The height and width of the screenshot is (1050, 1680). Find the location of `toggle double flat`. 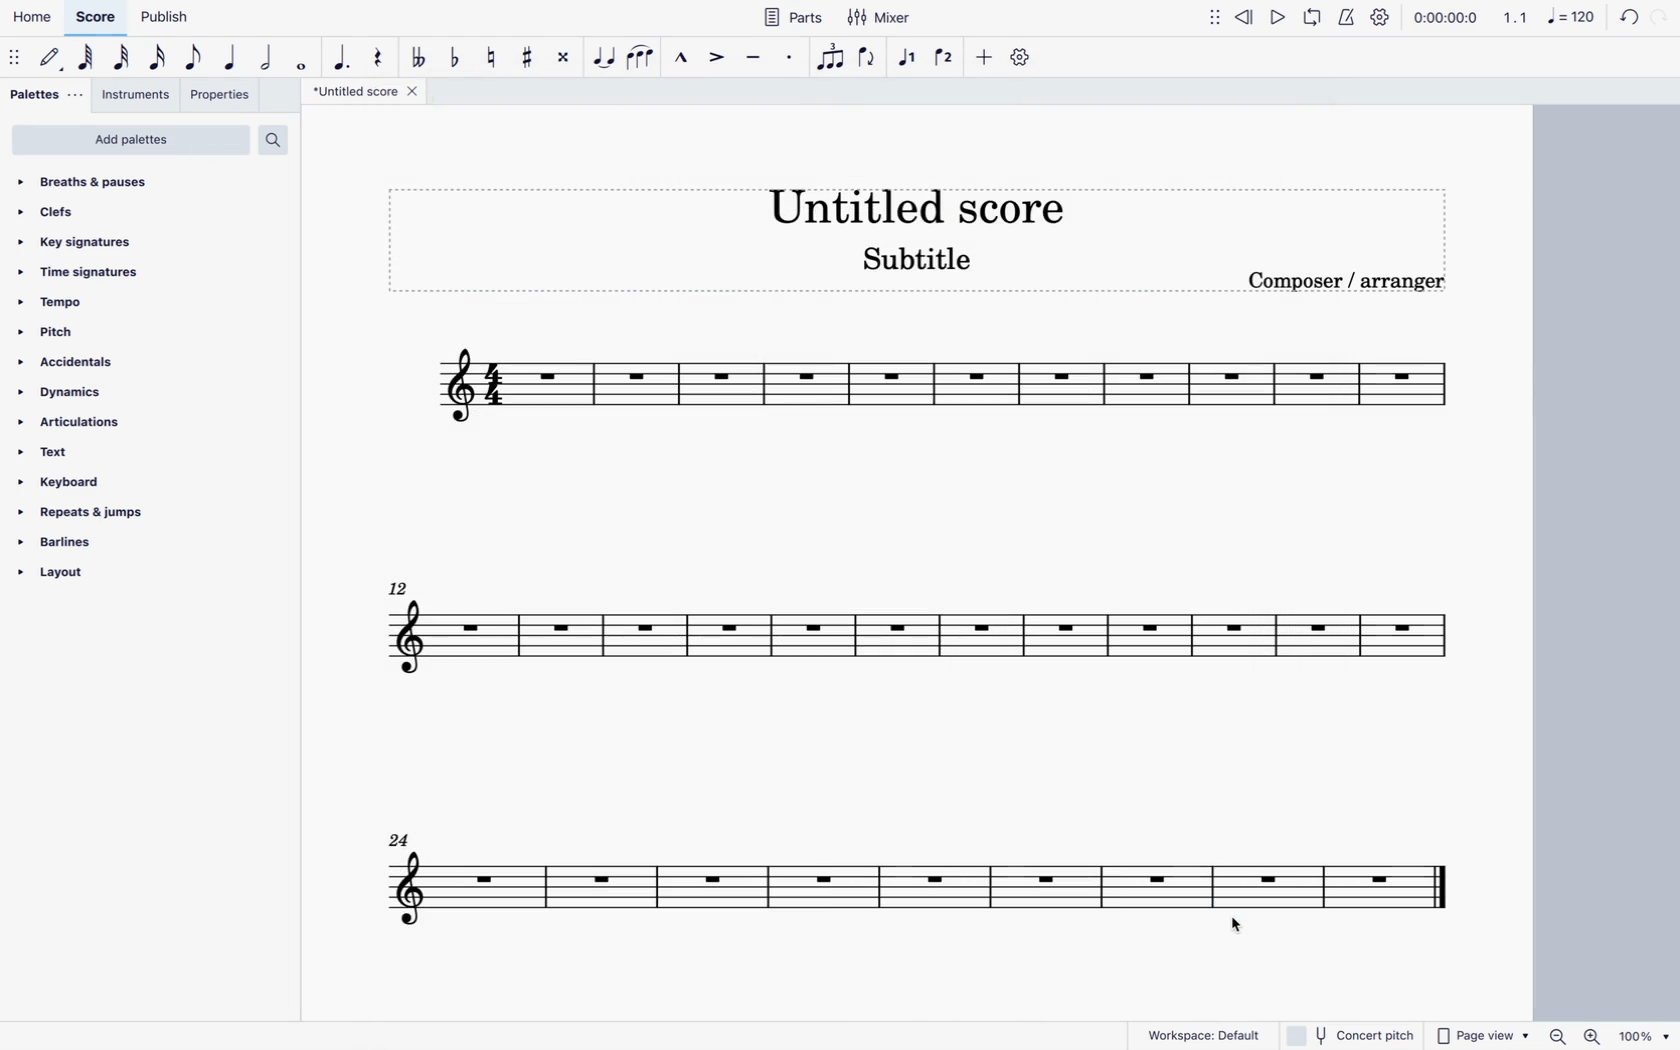

toggle double flat is located at coordinates (421, 61).